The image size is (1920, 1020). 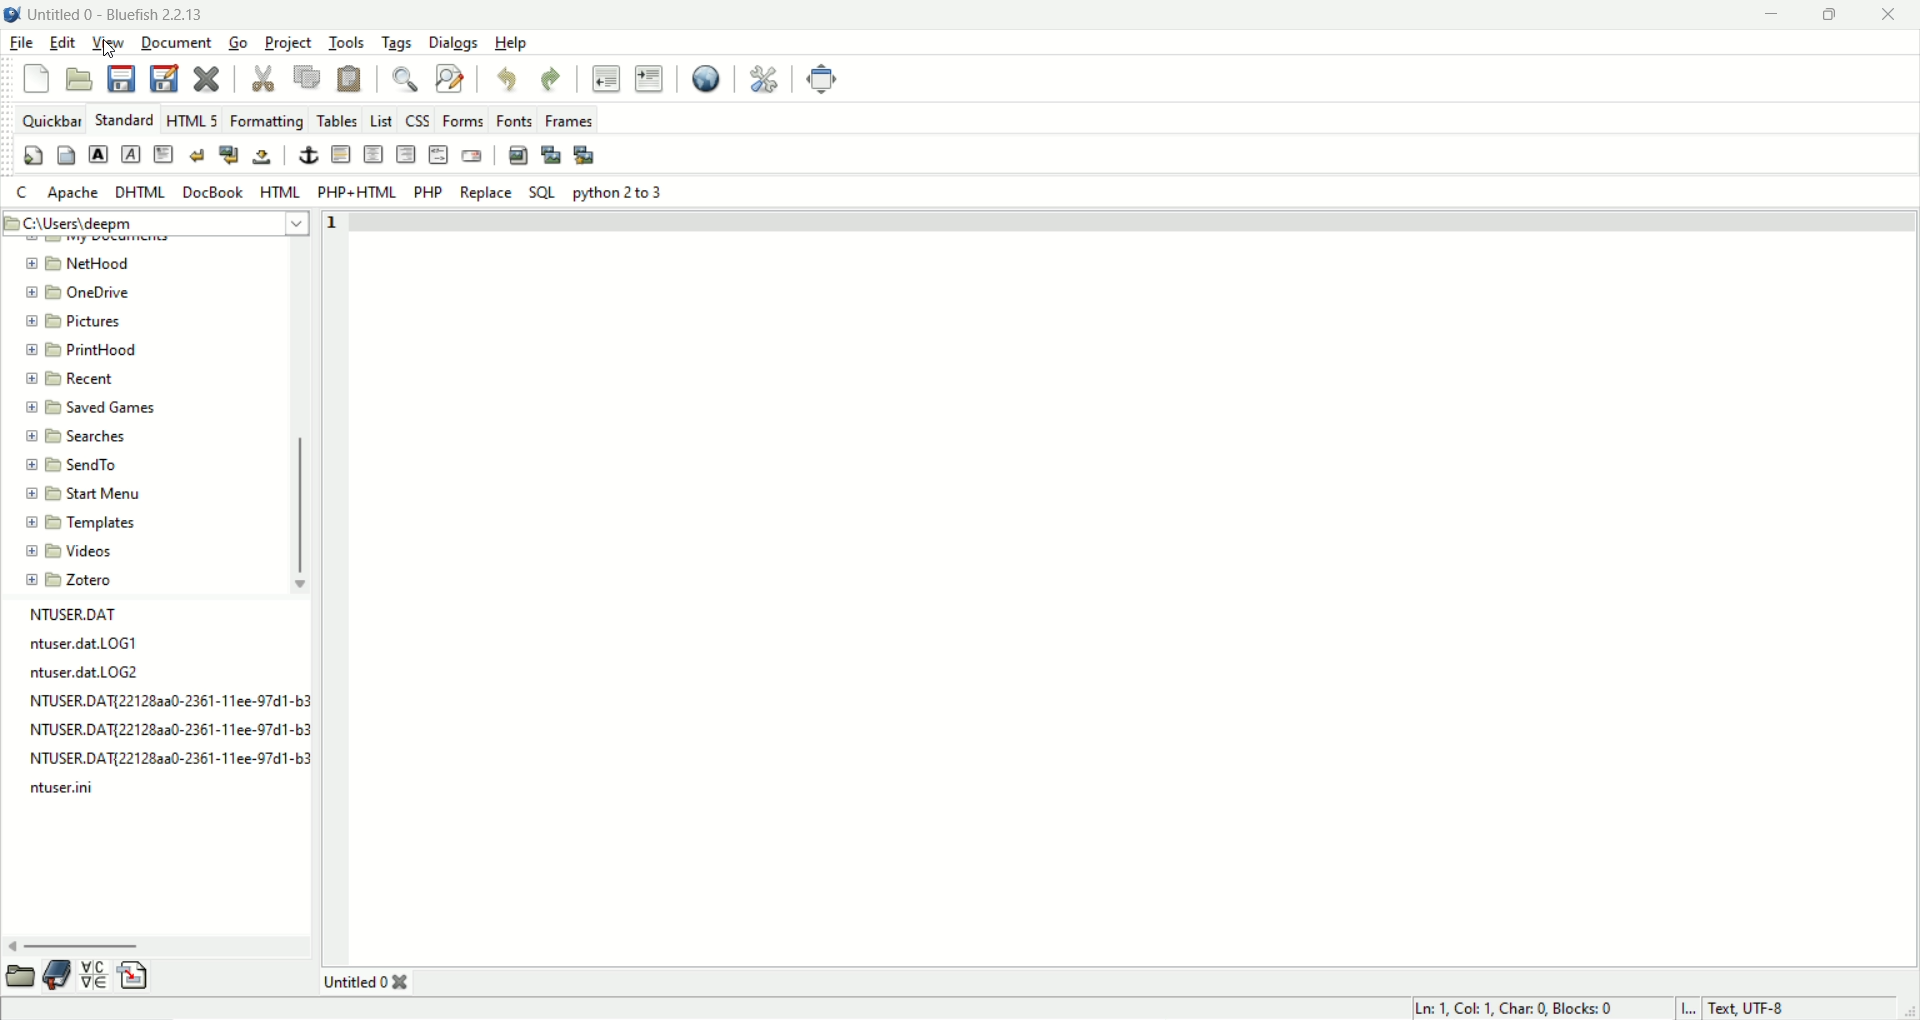 I want to click on emphasize, so click(x=134, y=155).